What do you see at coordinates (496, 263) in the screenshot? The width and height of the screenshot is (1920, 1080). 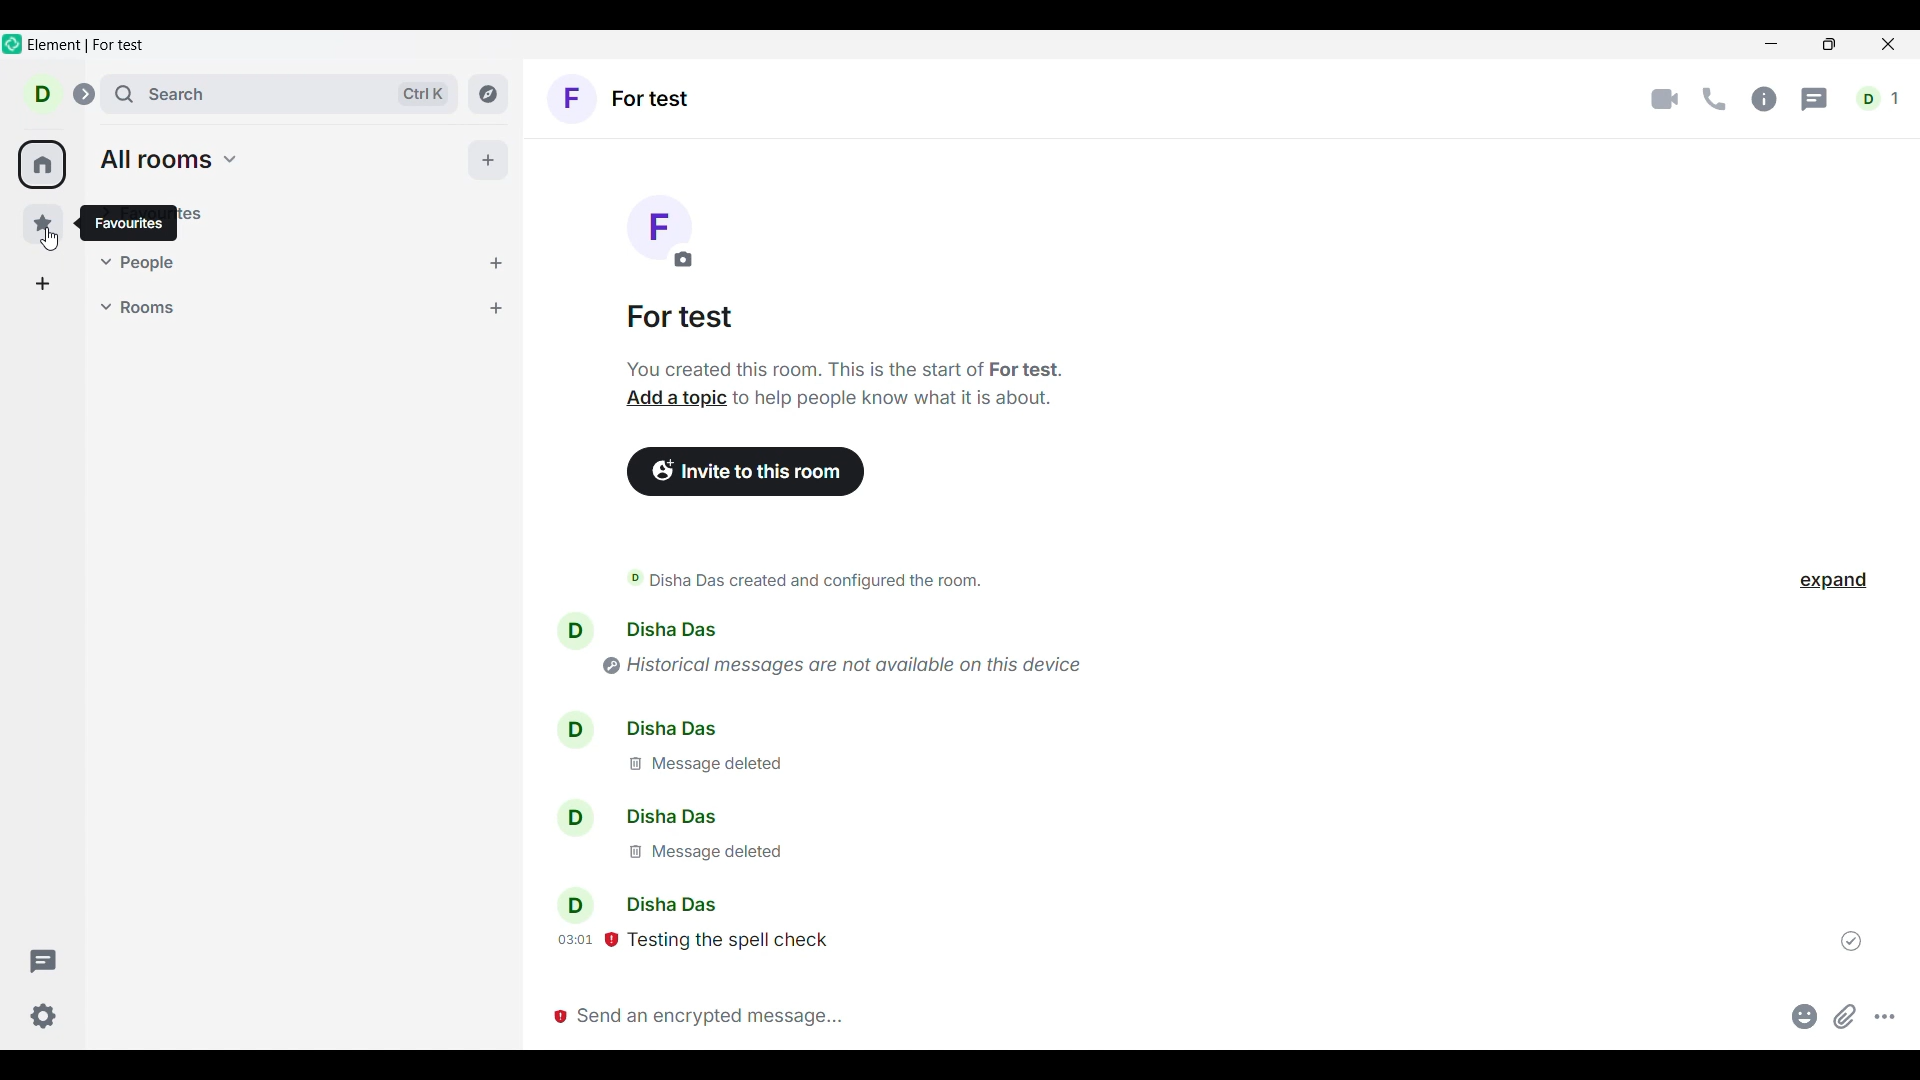 I see `Start chat` at bounding box center [496, 263].